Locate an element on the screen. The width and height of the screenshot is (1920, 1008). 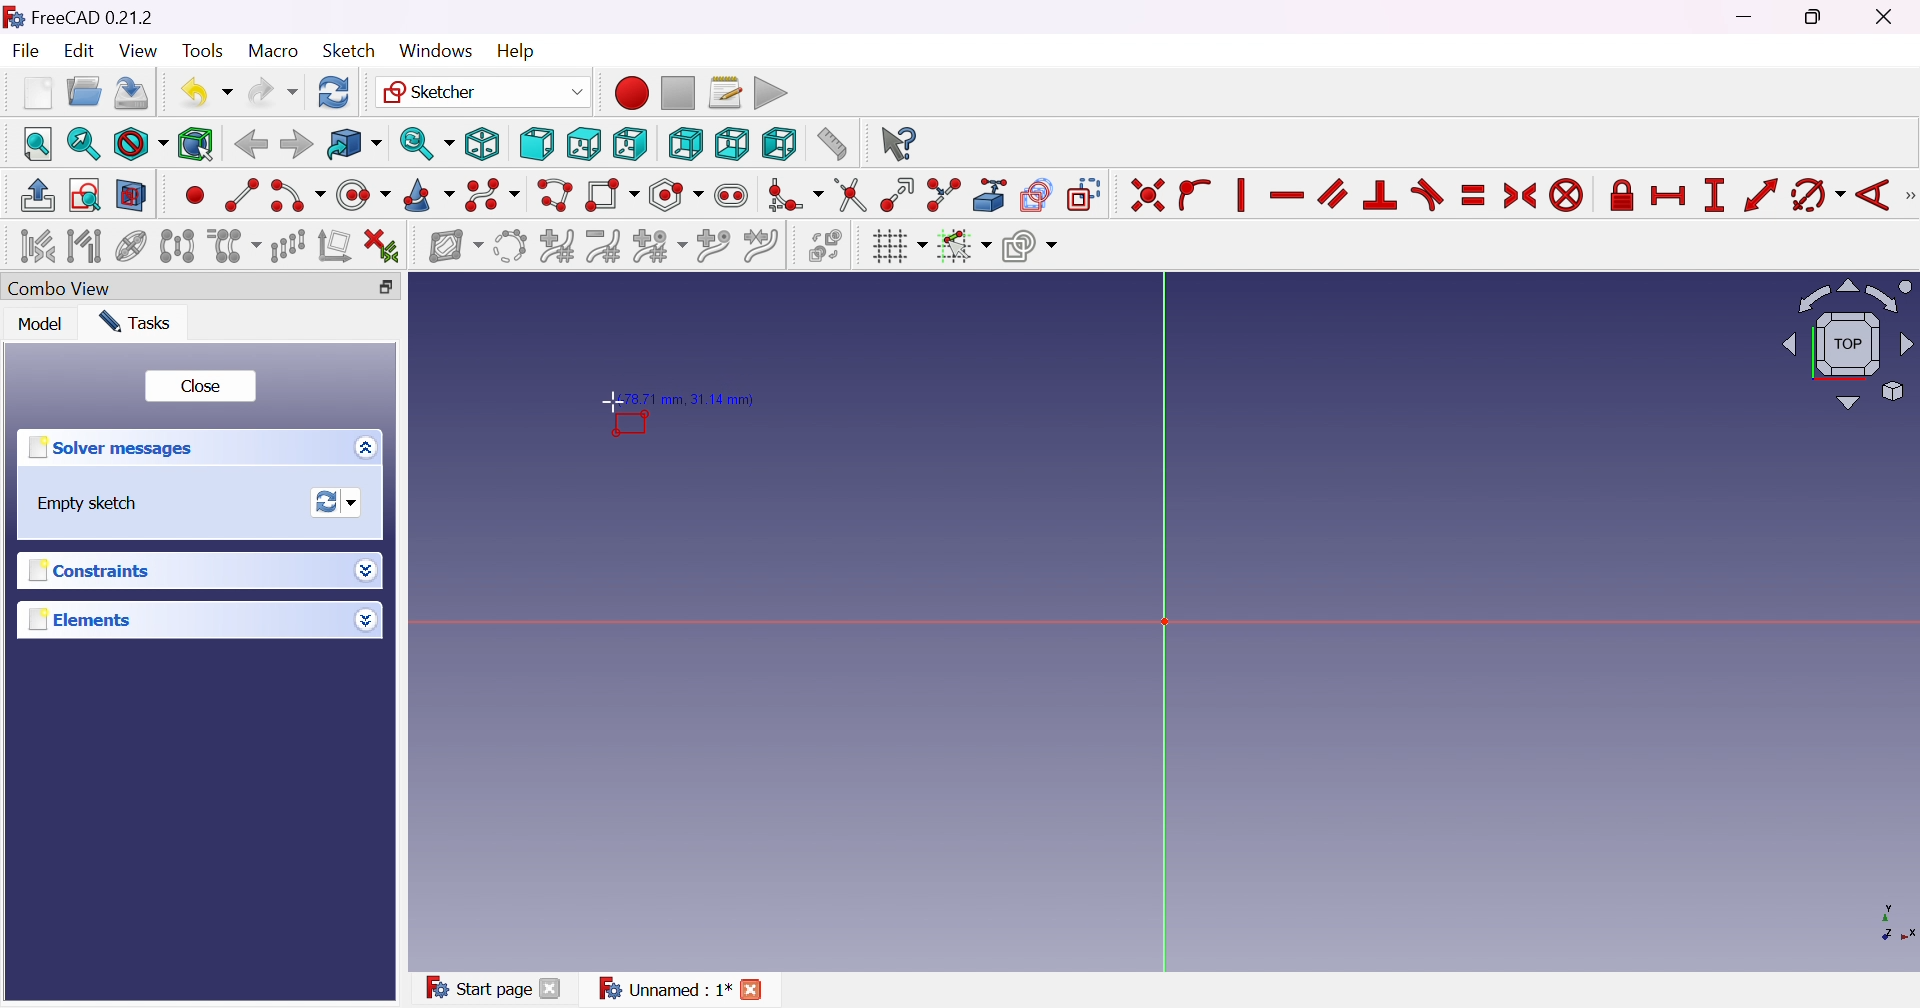
Constrain lock is located at coordinates (1619, 197).